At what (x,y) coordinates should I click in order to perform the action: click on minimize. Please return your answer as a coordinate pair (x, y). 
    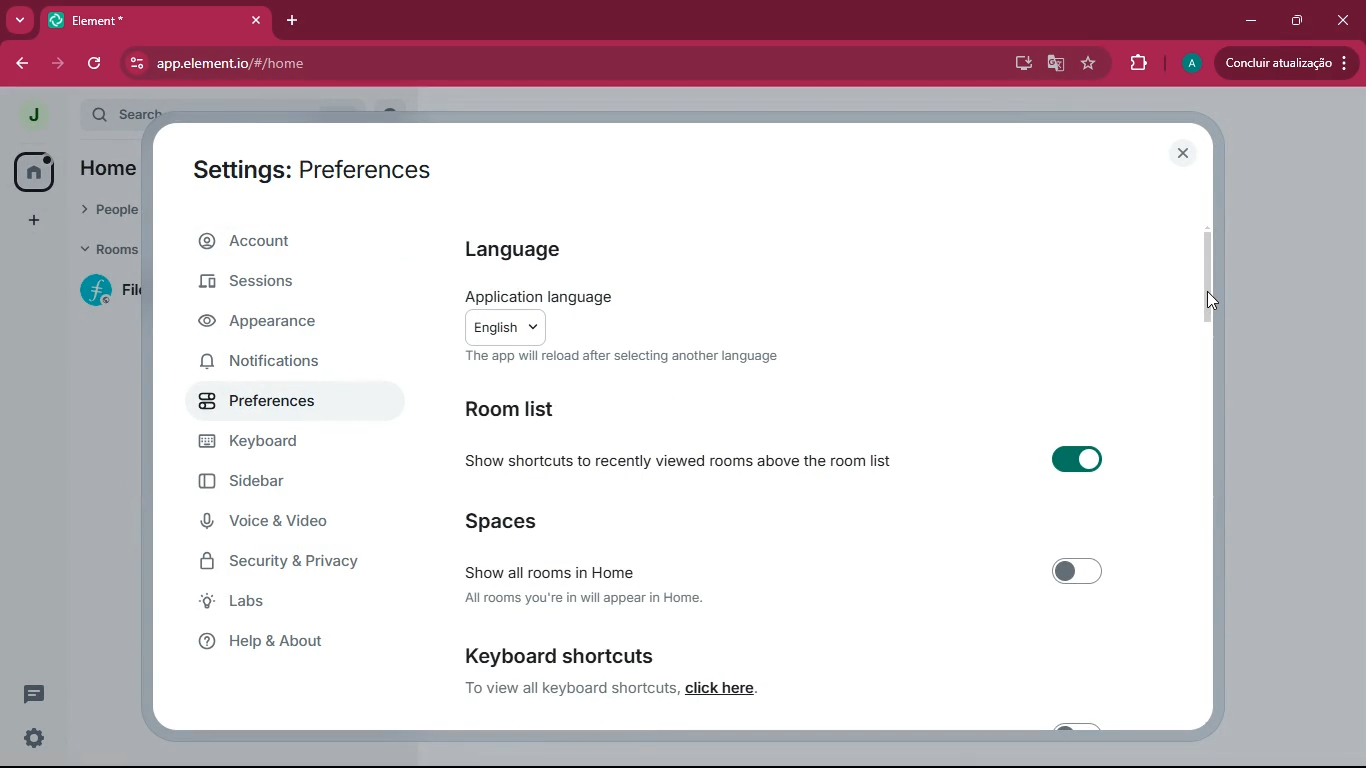
    Looking at the image, I should click on (1249, 20).